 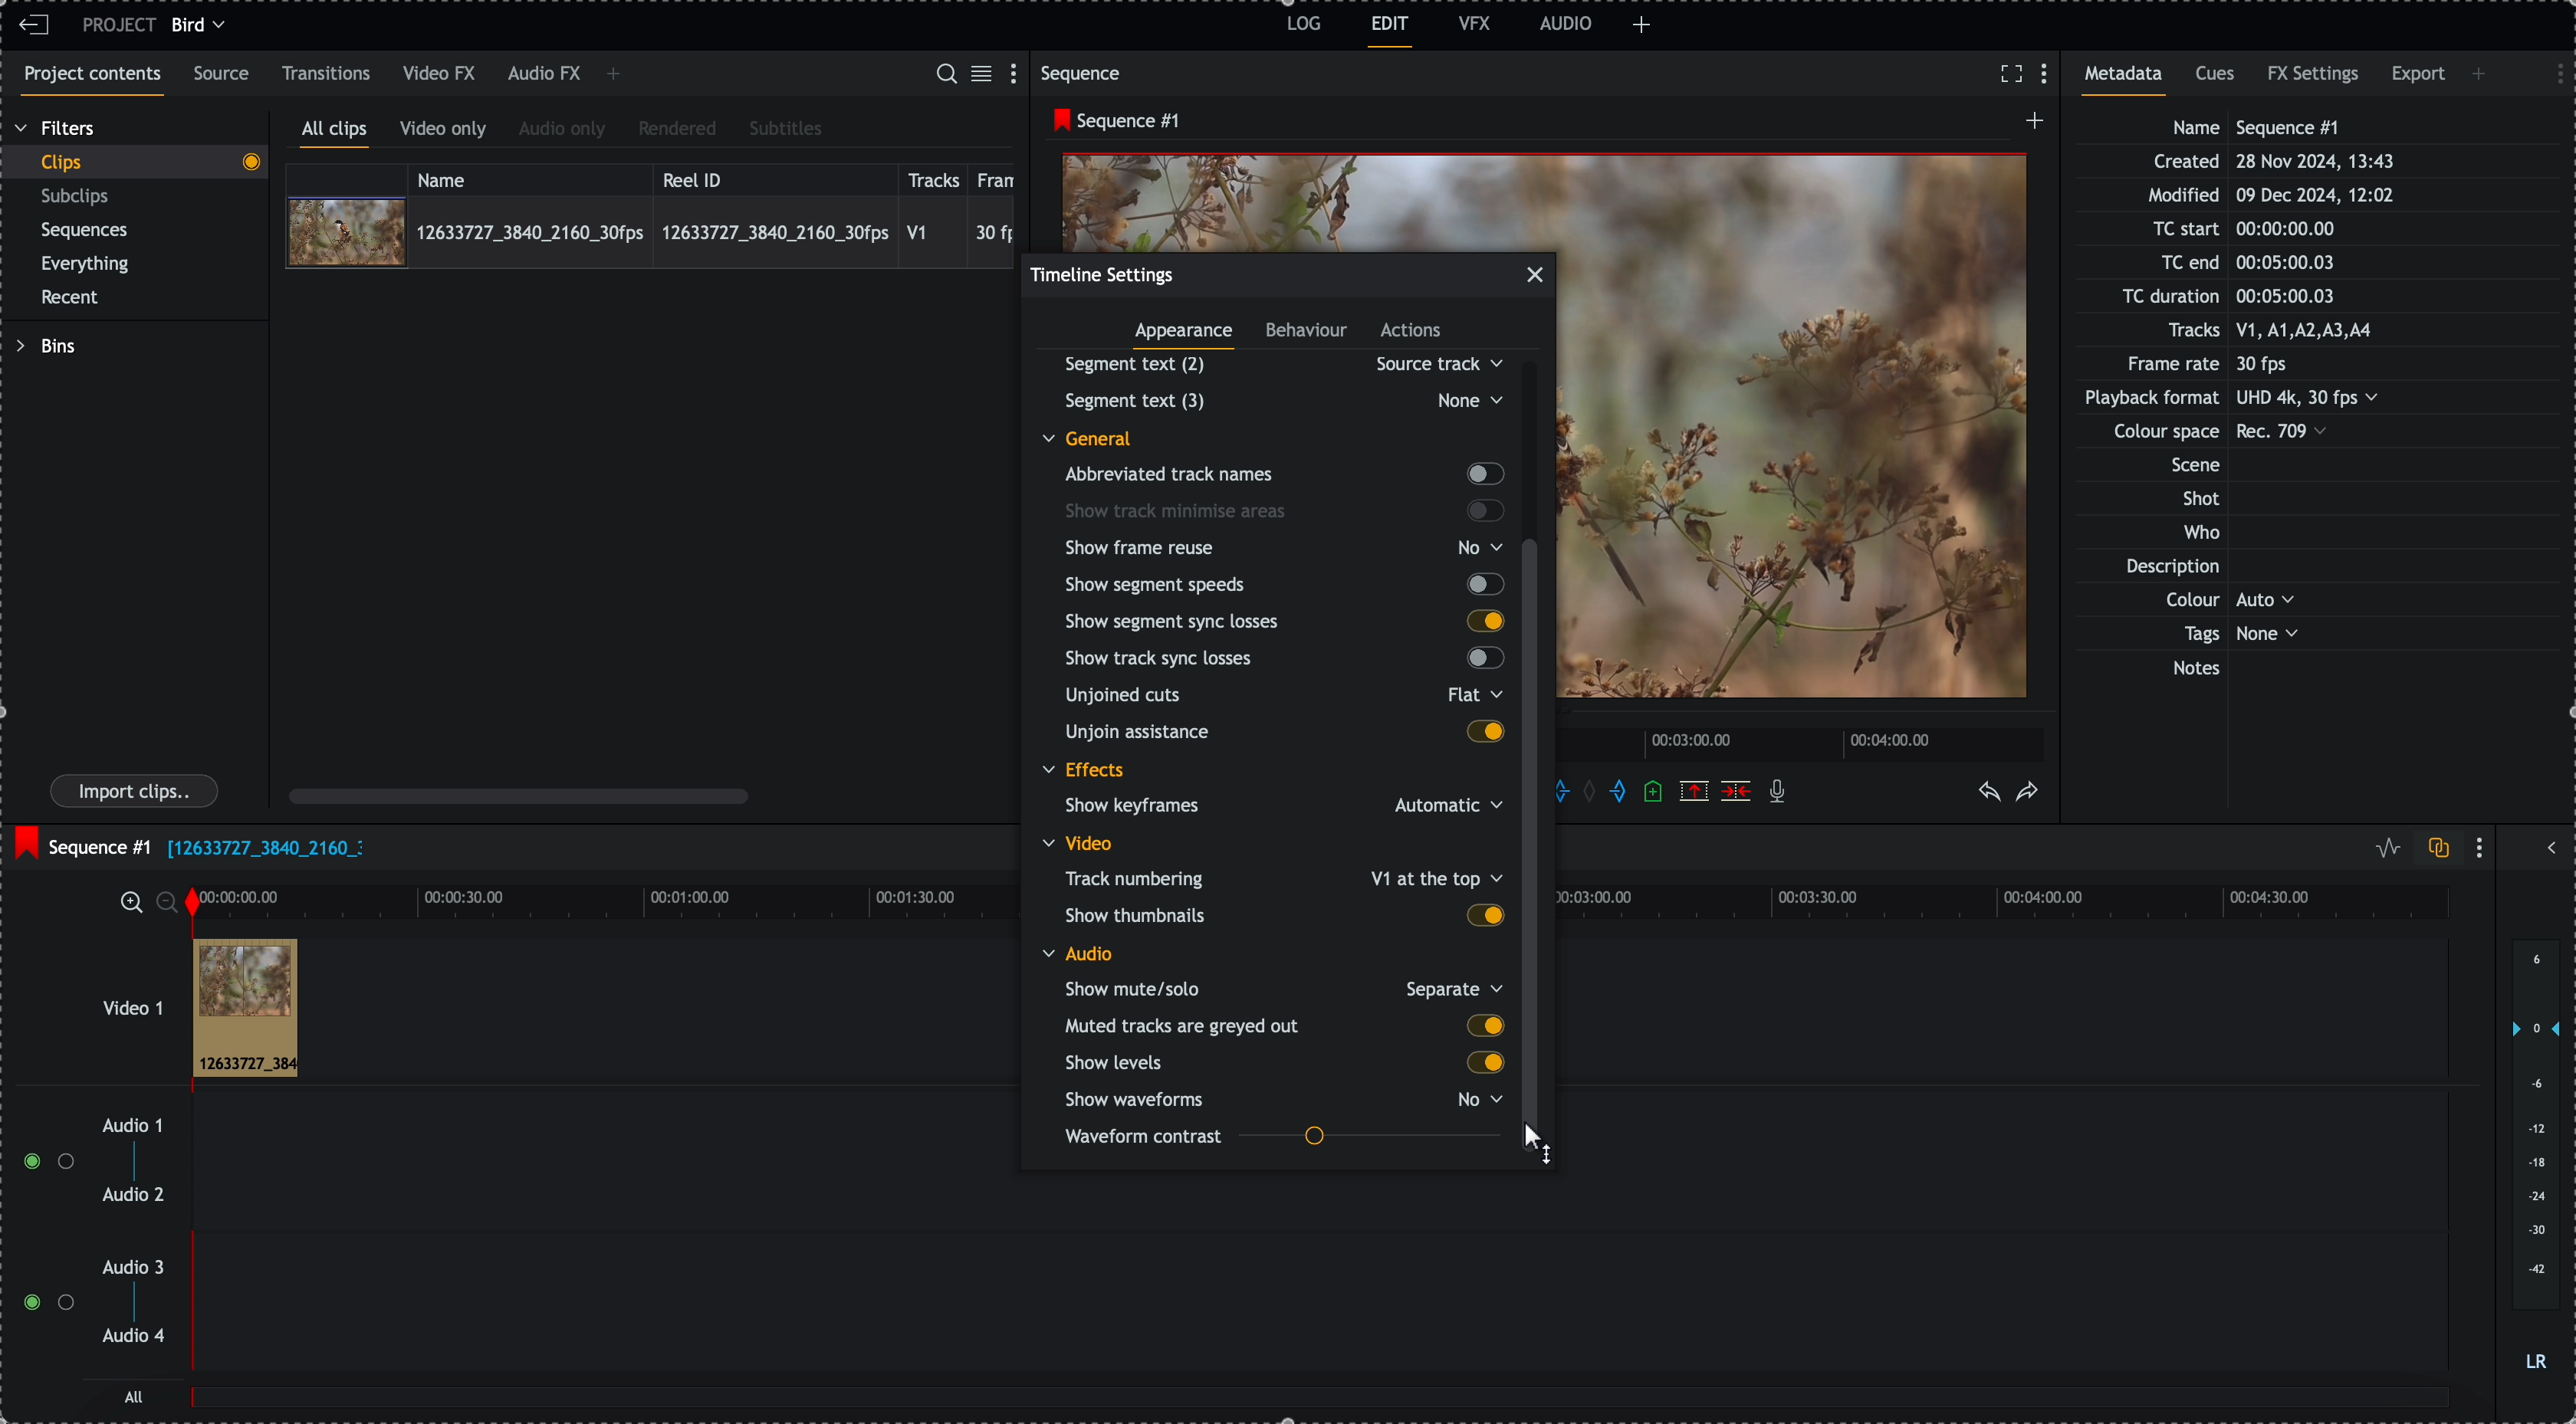 What do you see at coordinates (129, 901) in the screenshot?
I see `zoom in` at bounding box center [129, 901].